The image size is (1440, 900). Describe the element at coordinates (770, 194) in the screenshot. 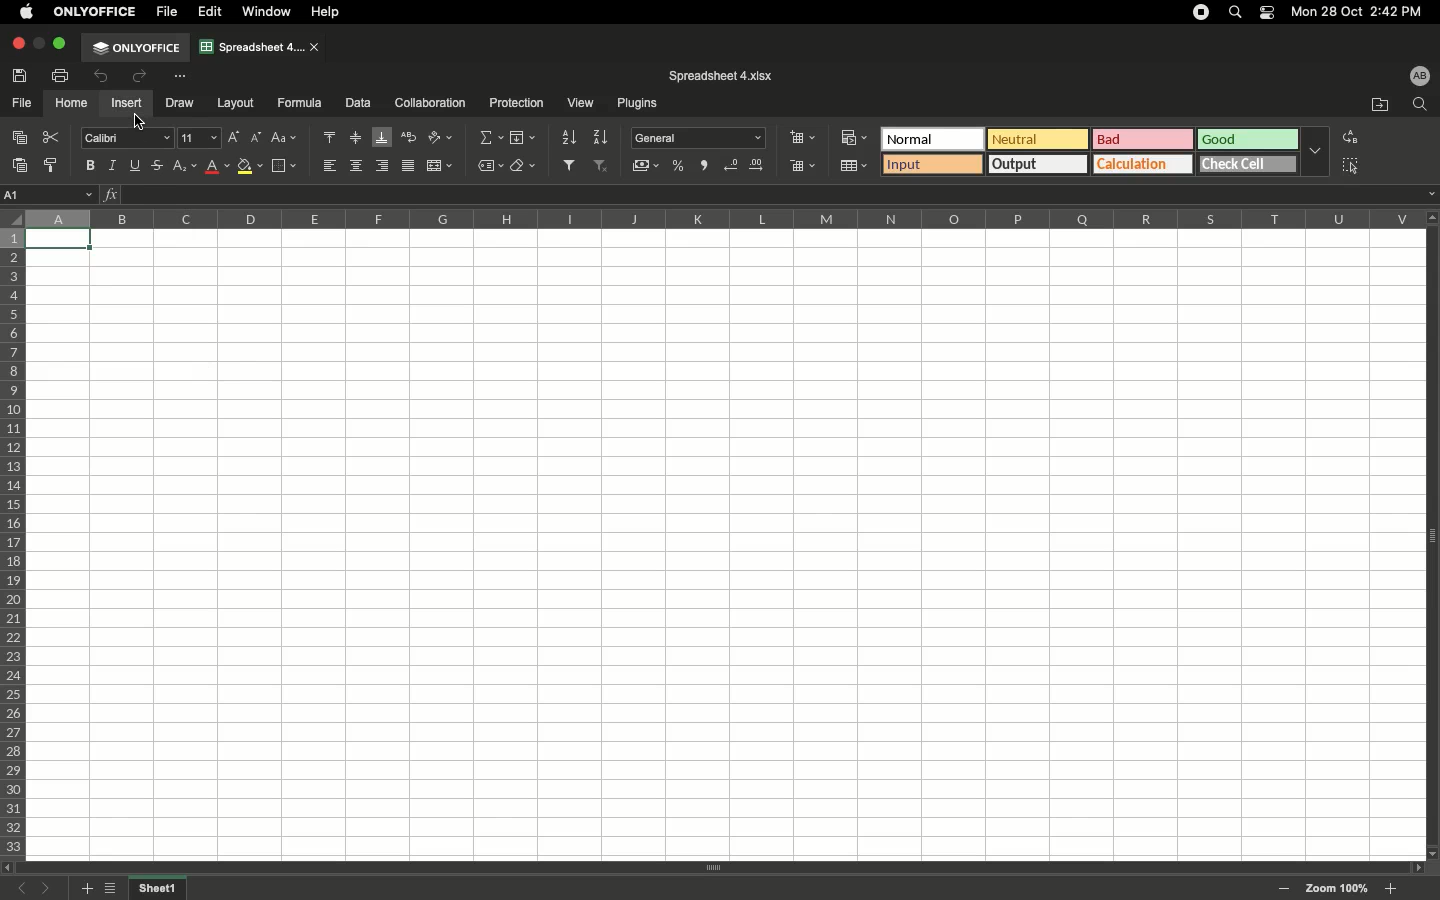

I see `Cell input` at that location.